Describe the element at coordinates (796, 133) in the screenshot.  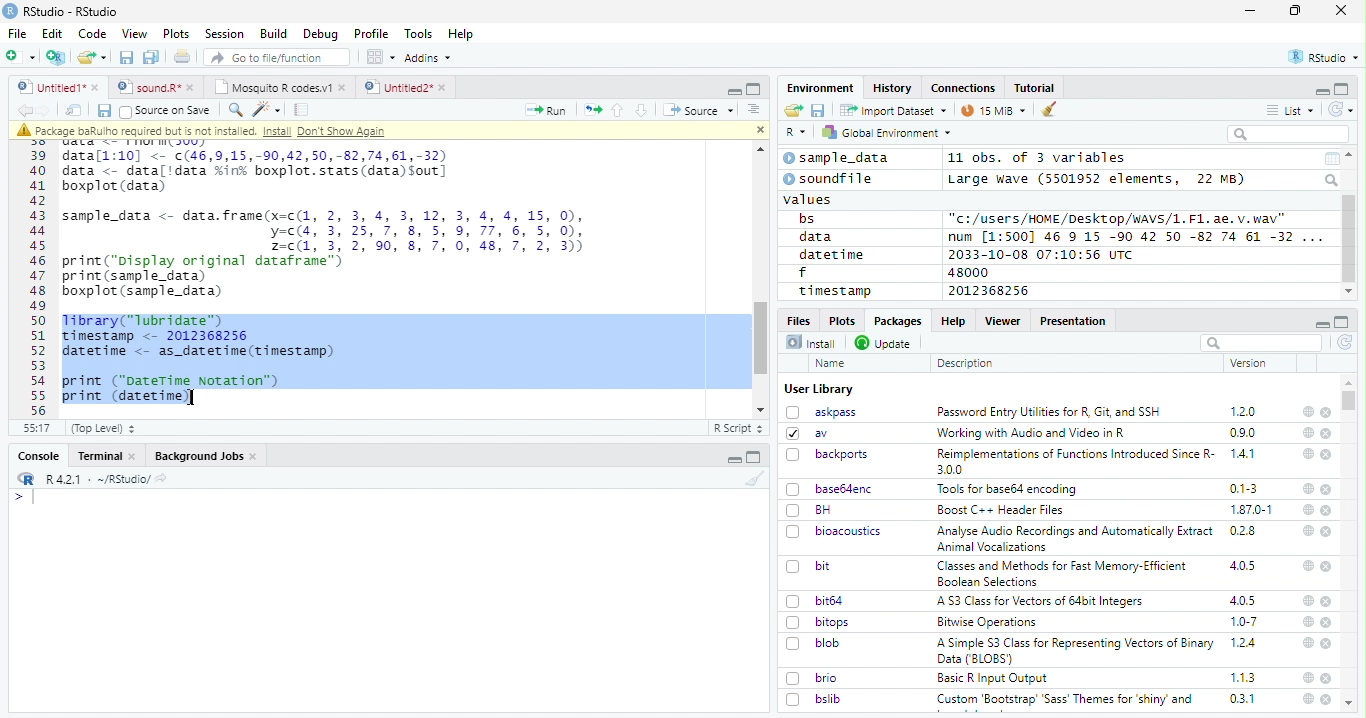
I see `R` at that location.